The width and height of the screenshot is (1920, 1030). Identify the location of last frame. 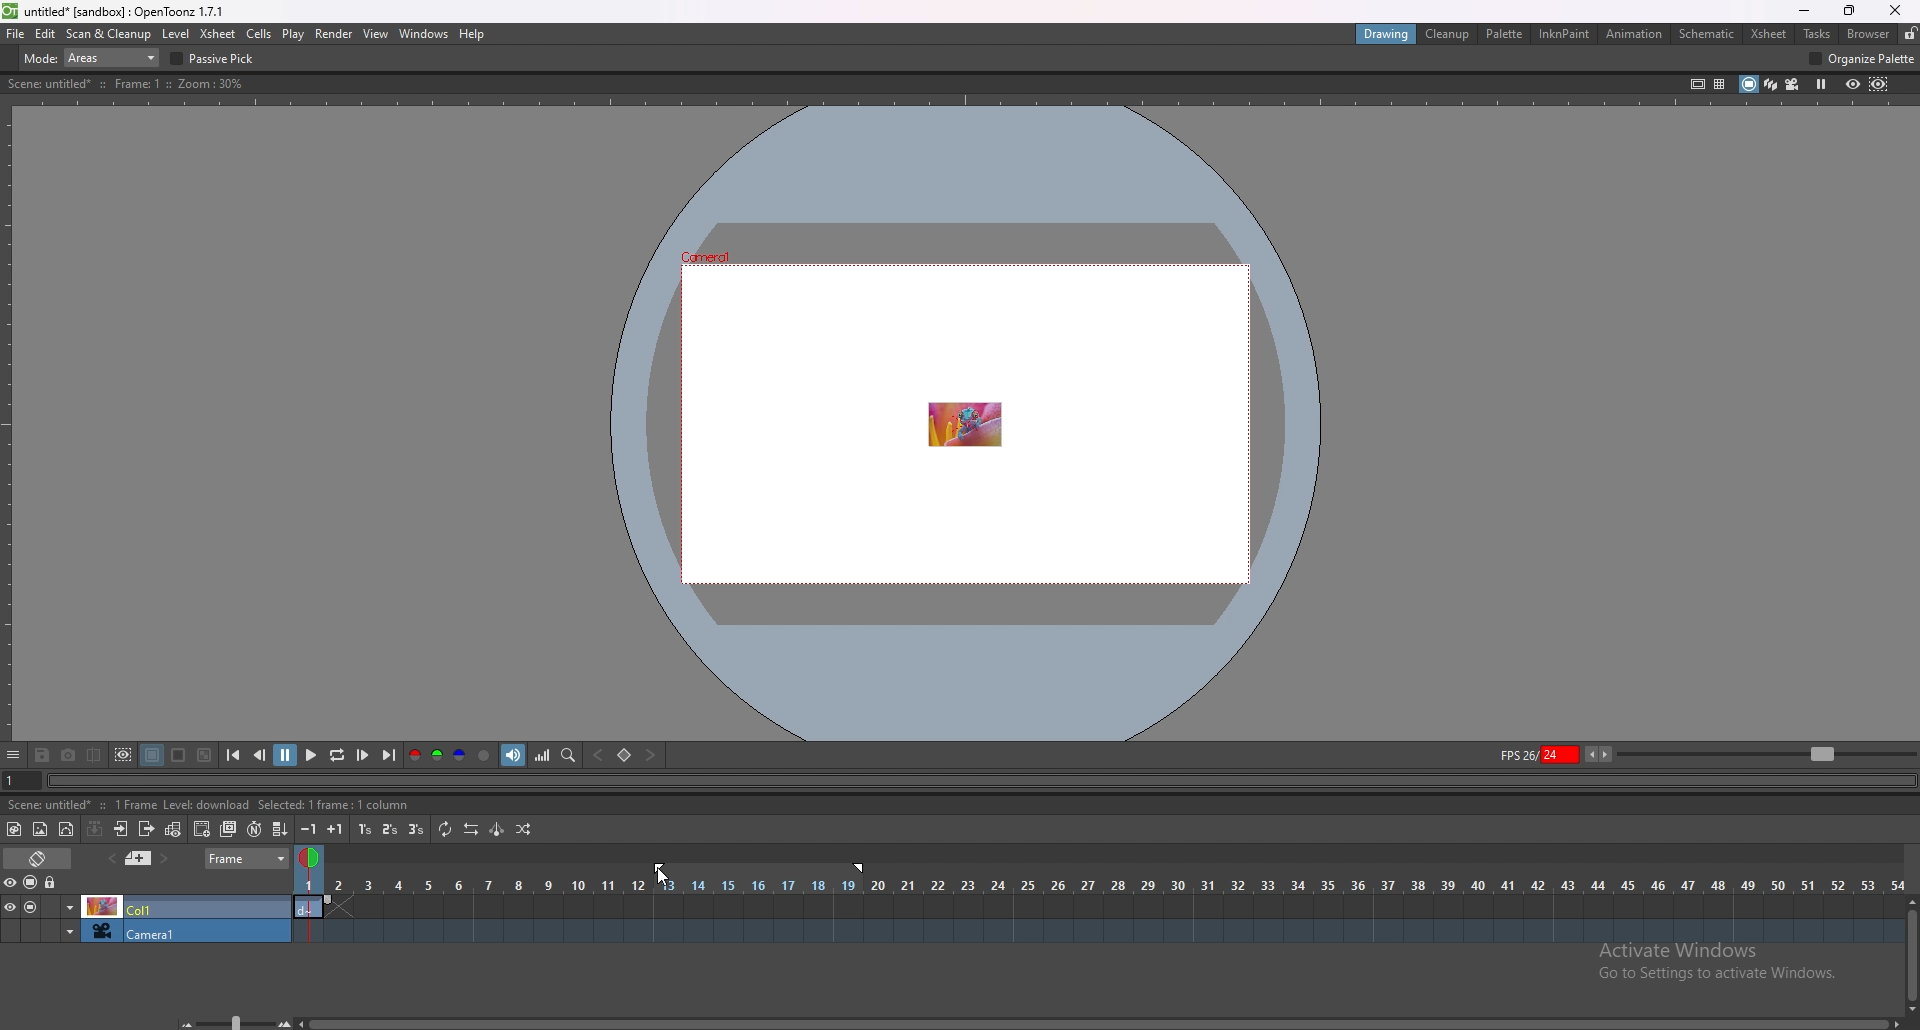
(388, 755).